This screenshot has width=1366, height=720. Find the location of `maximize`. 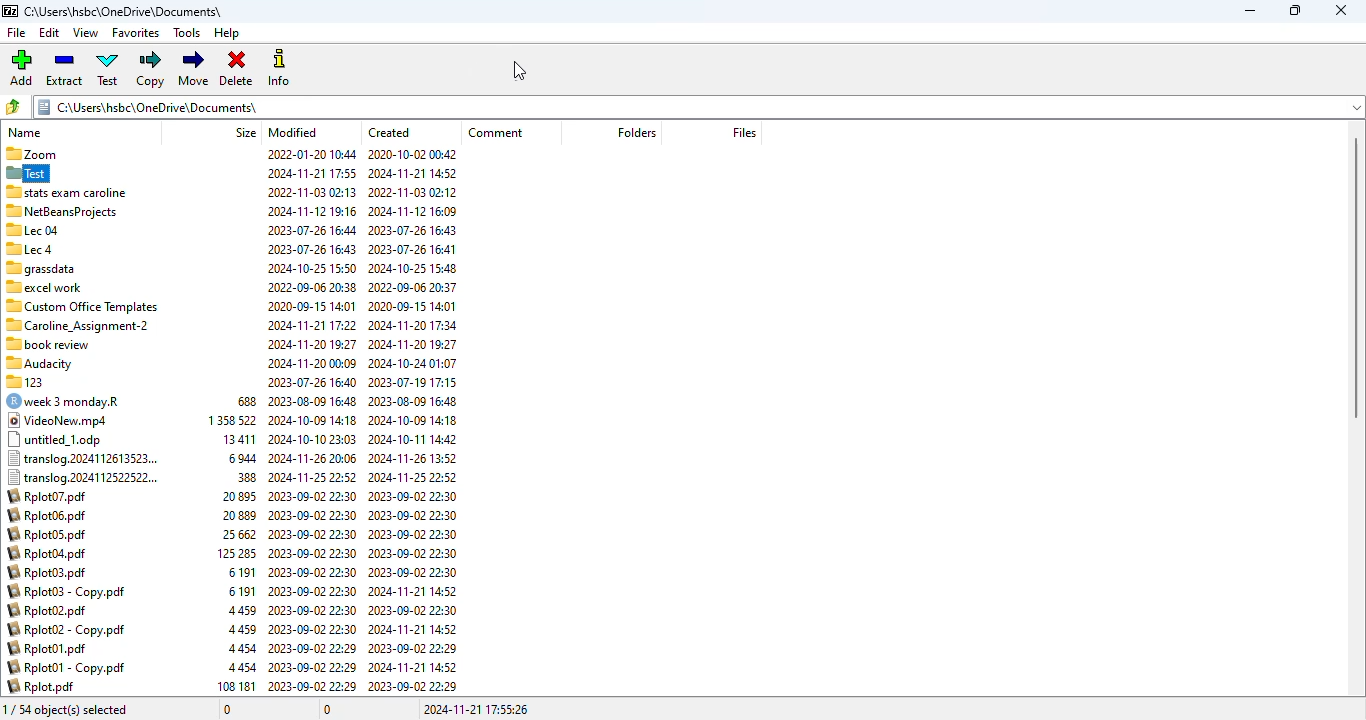

maximize is located at coordinates (1296, 10).